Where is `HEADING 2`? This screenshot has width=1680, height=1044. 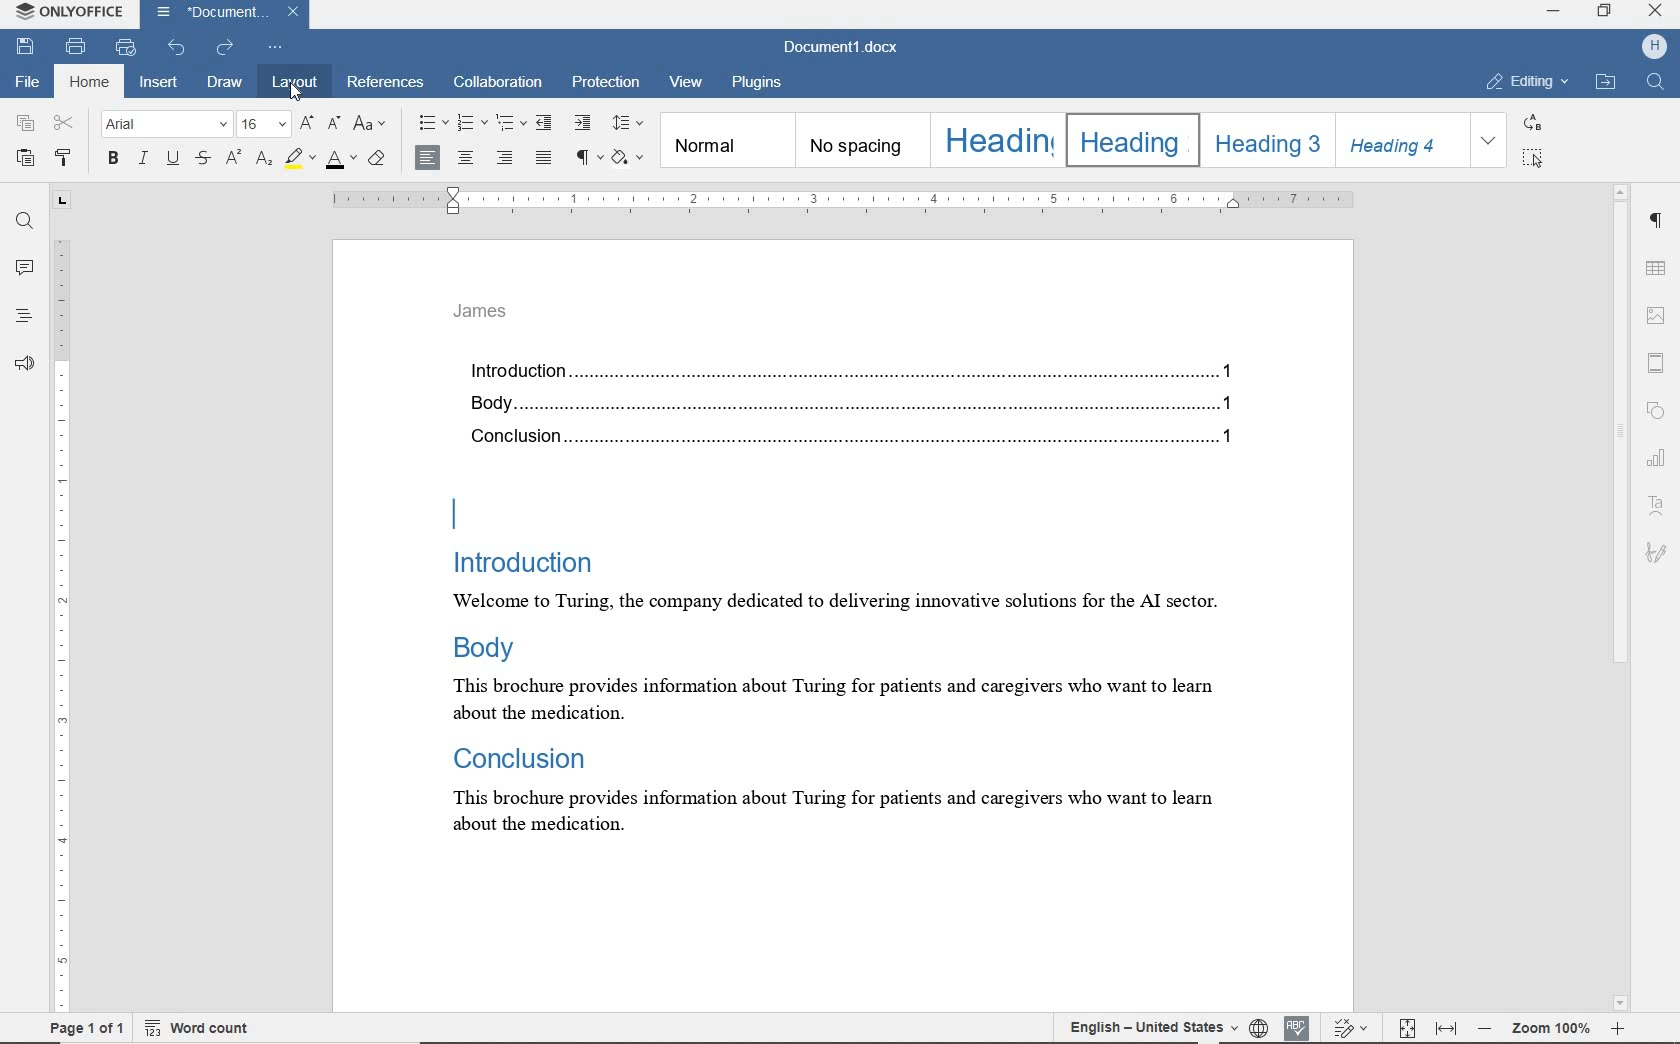
HEADING 2 is located at coordinates (1131, 139).